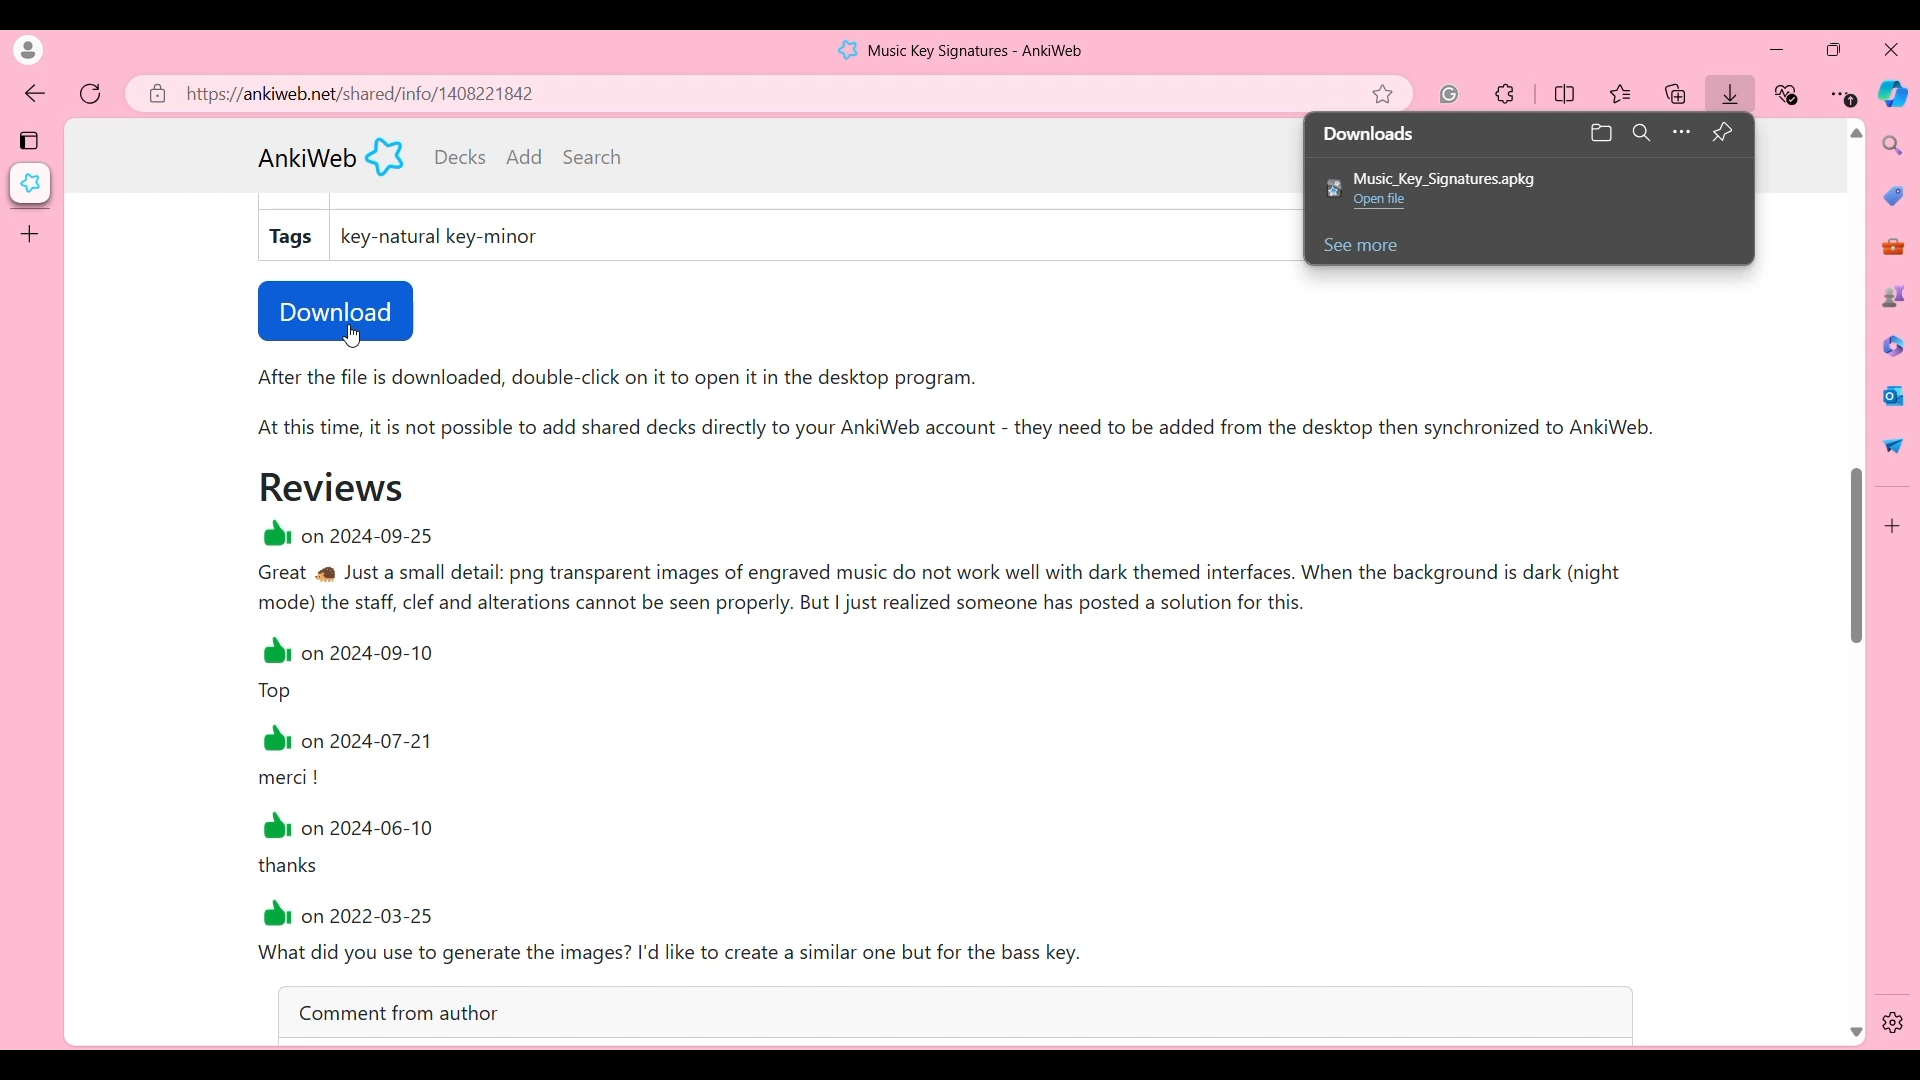  Describe the element at coordinates (155, 93) in the screenshot. I see `Click to view site information` at that location.